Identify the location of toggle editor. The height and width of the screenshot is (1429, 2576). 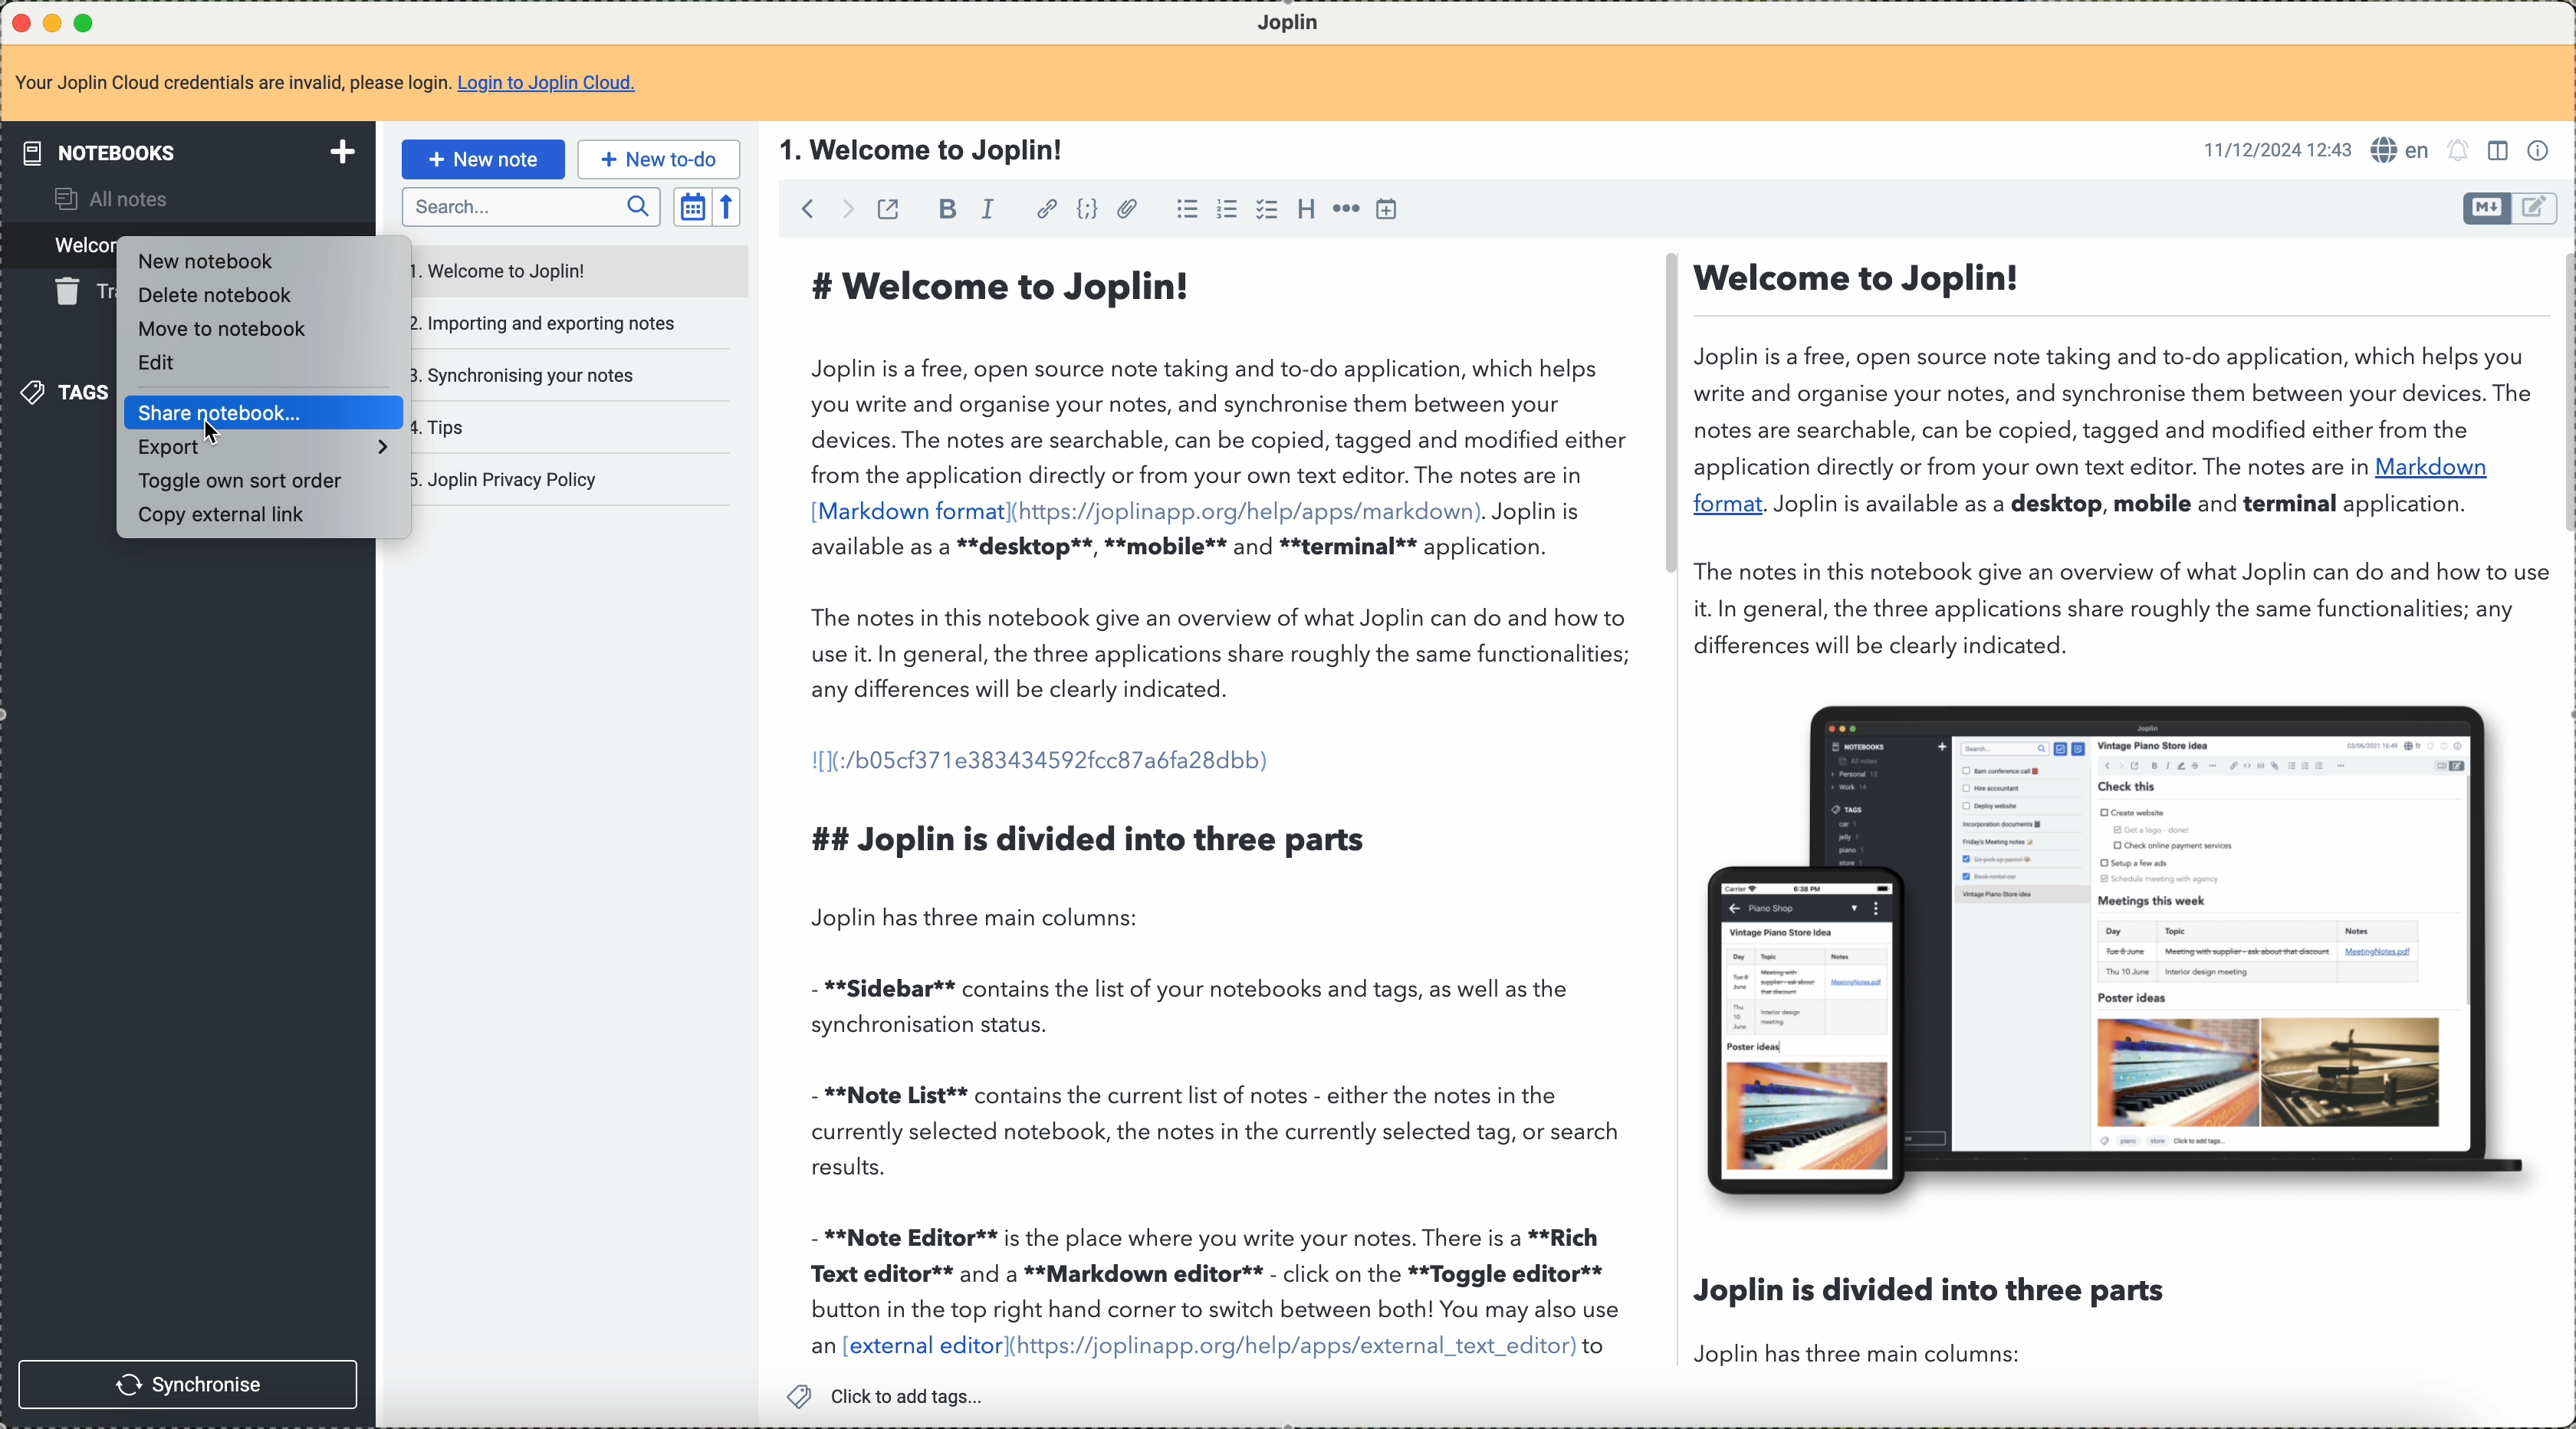
(2537, 208).